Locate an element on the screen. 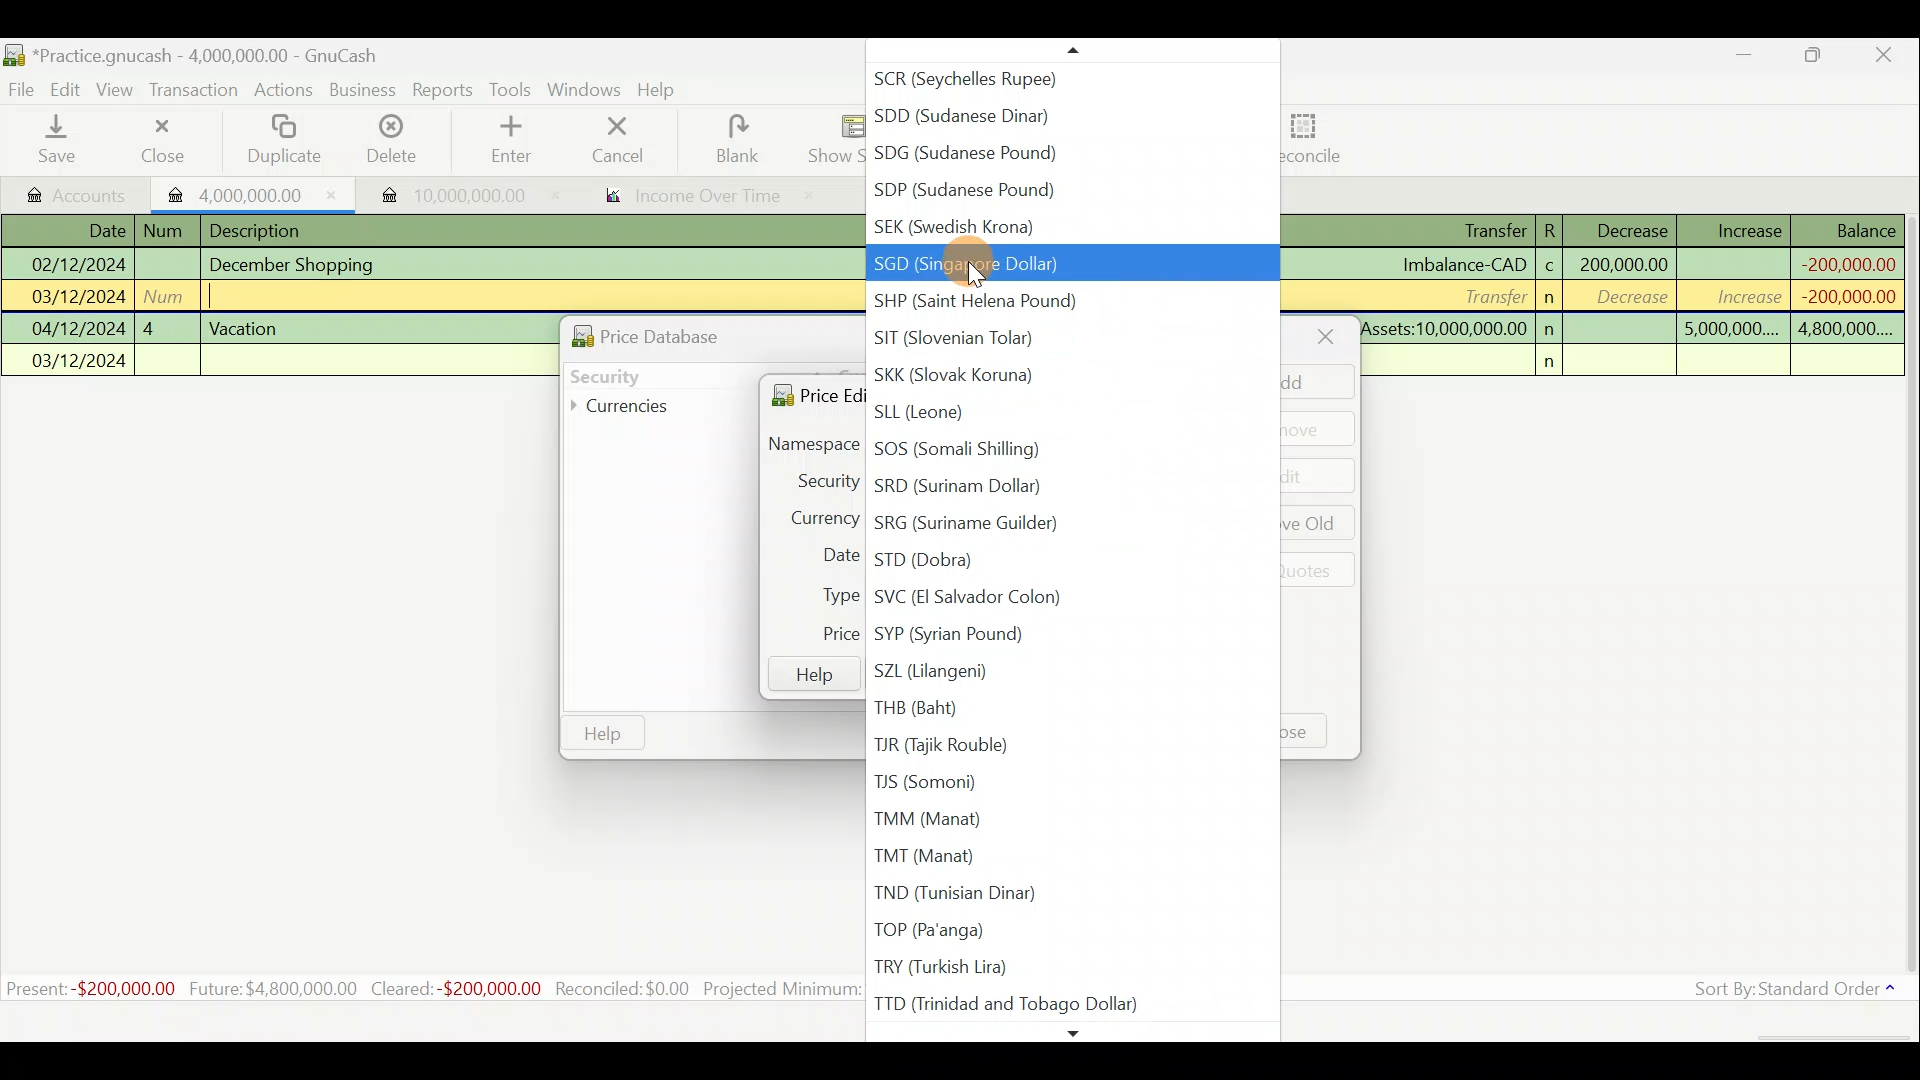 This screenshot has height=1080, width=1920. Transaction is located at coordinates (199, 92).